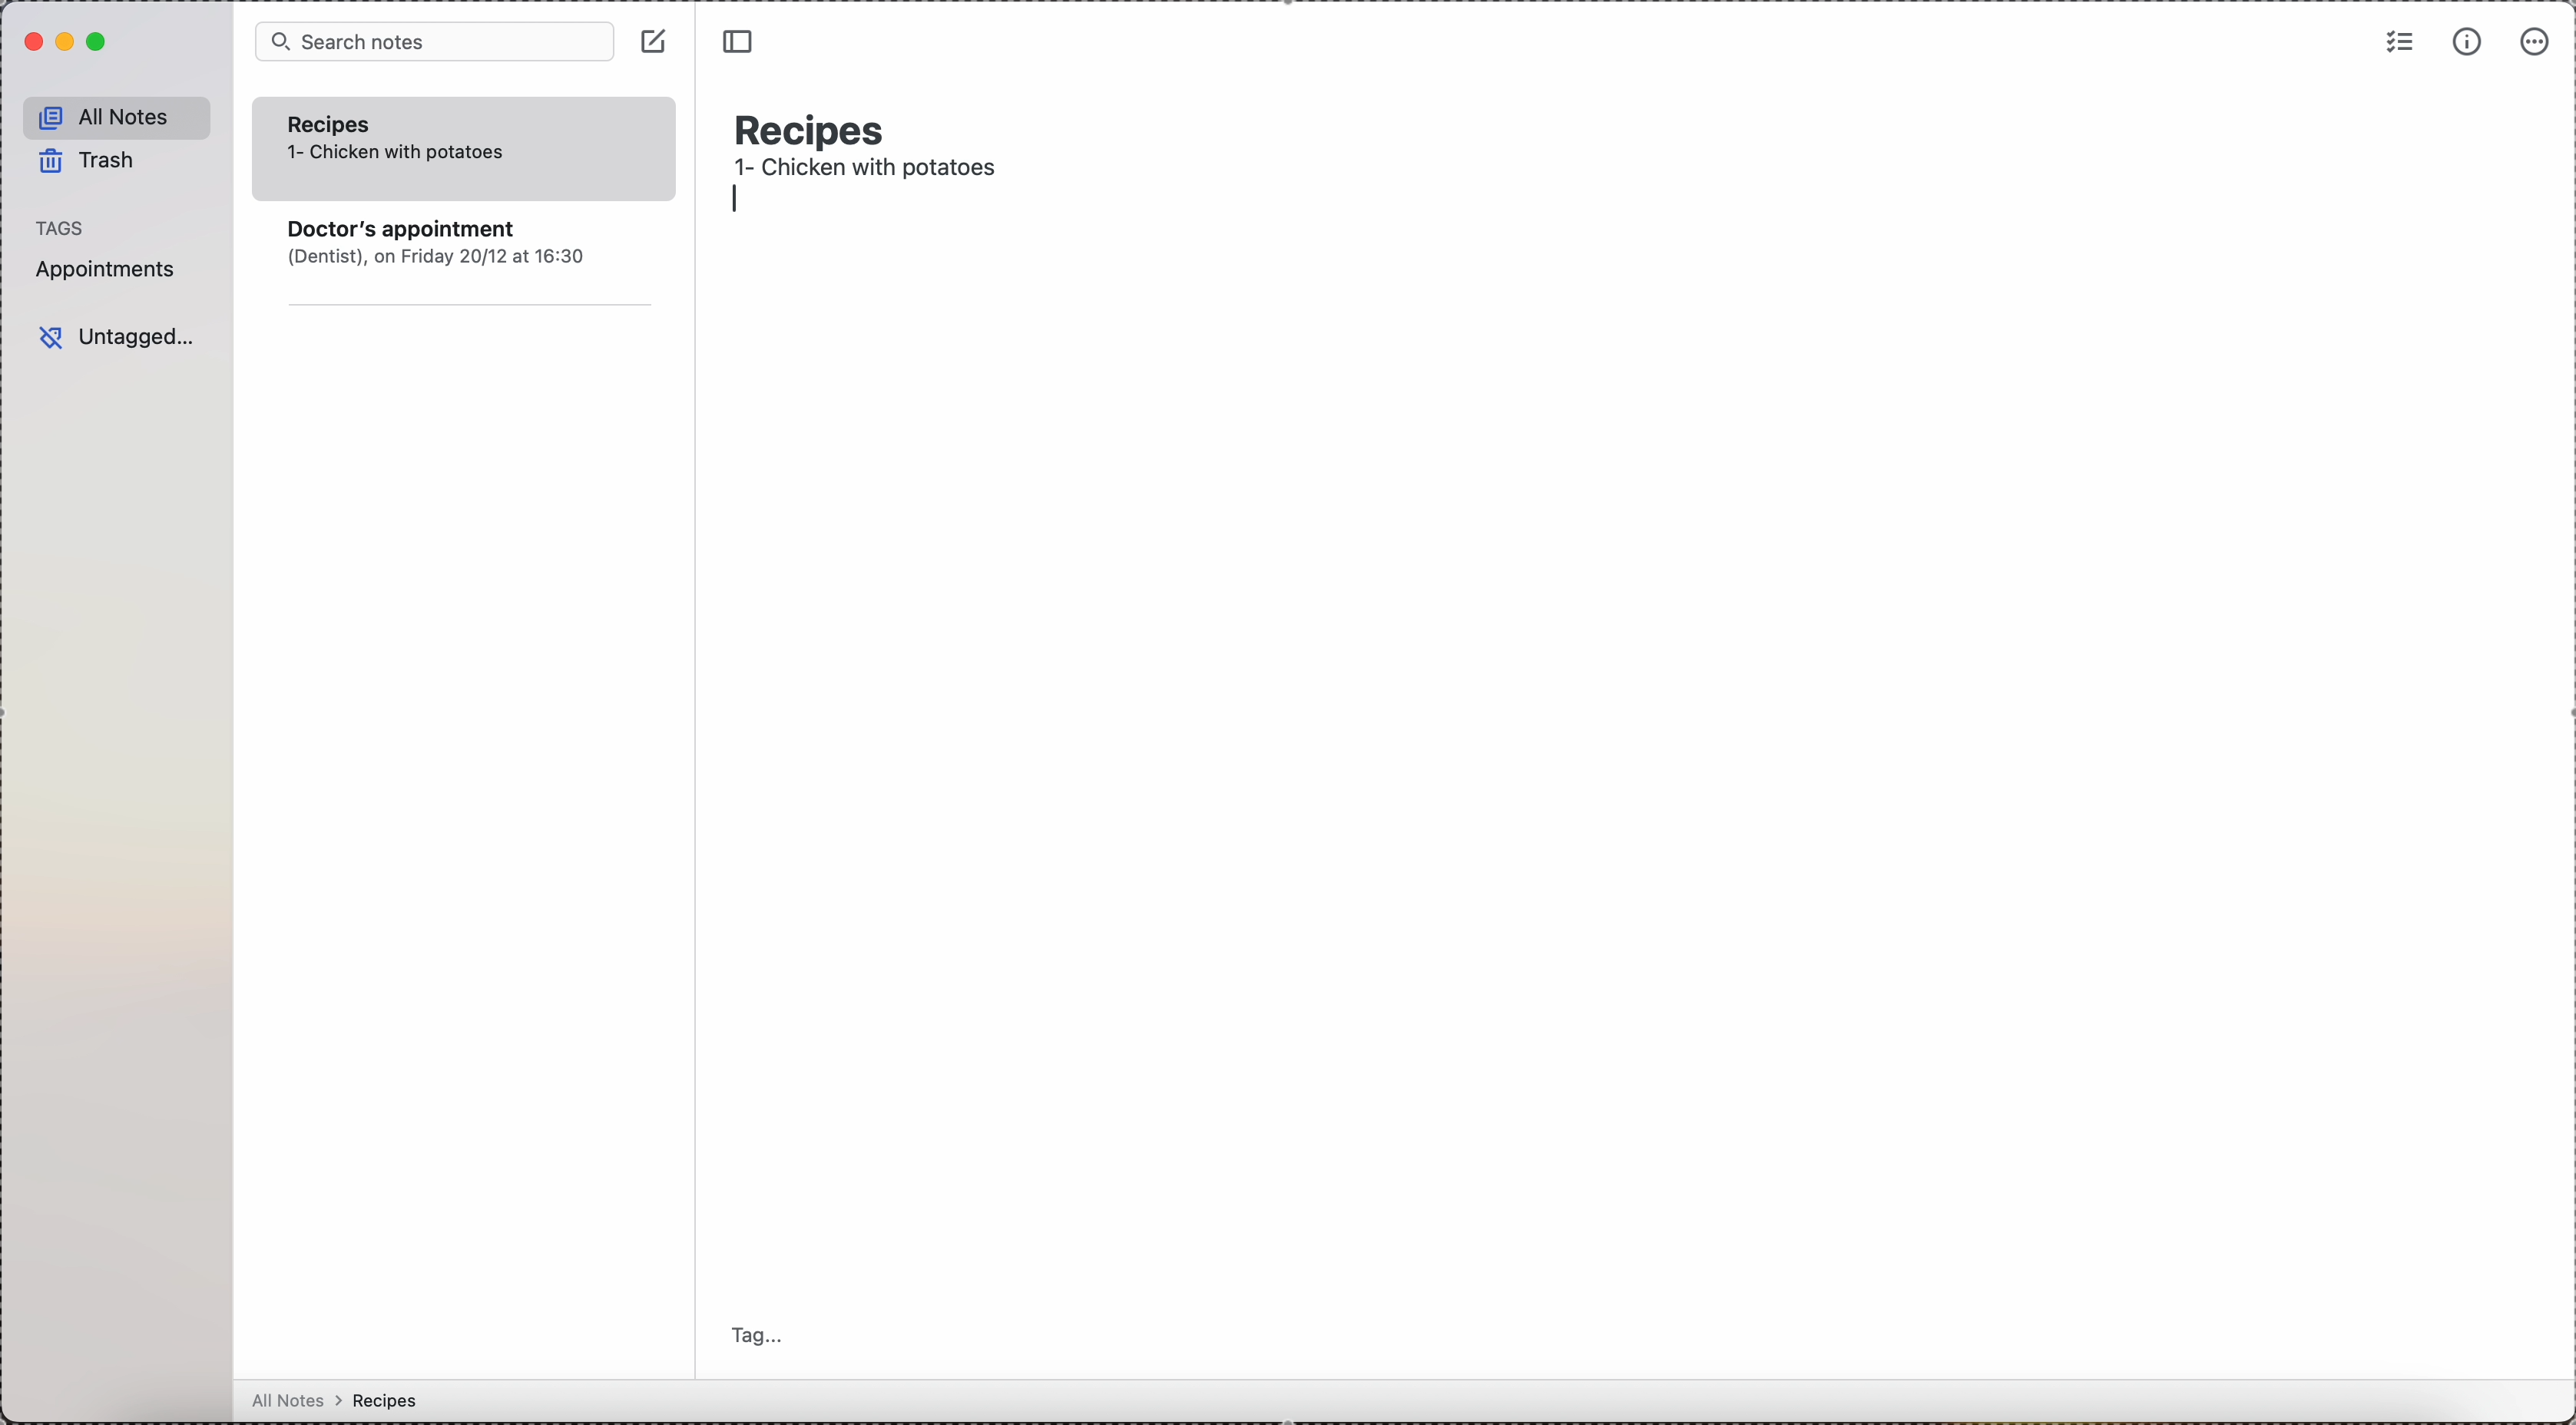 The height and width of the screenshot is (1425, 2576). Describe the element at coordinates (66, 44) in the screenshot. I see `minimize` at that location.